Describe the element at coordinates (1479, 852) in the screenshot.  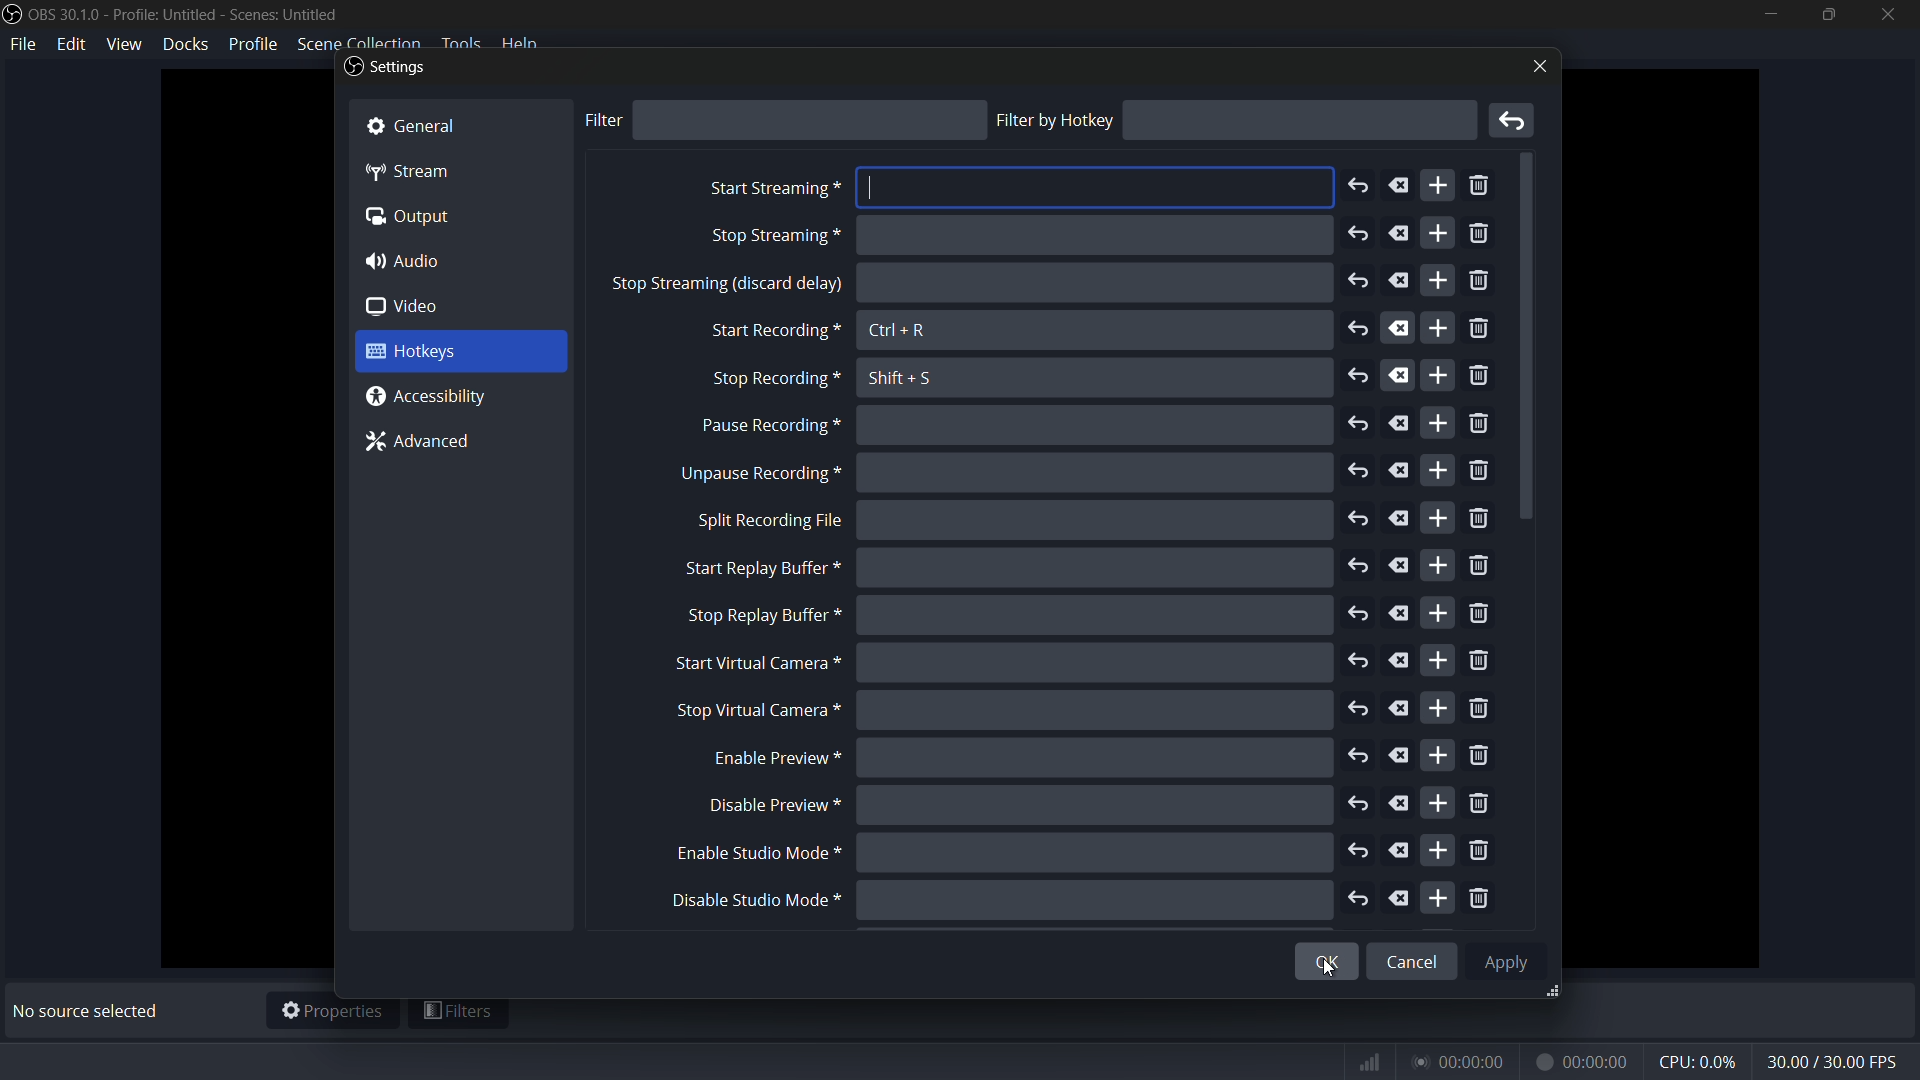
I see `remove` at that location.